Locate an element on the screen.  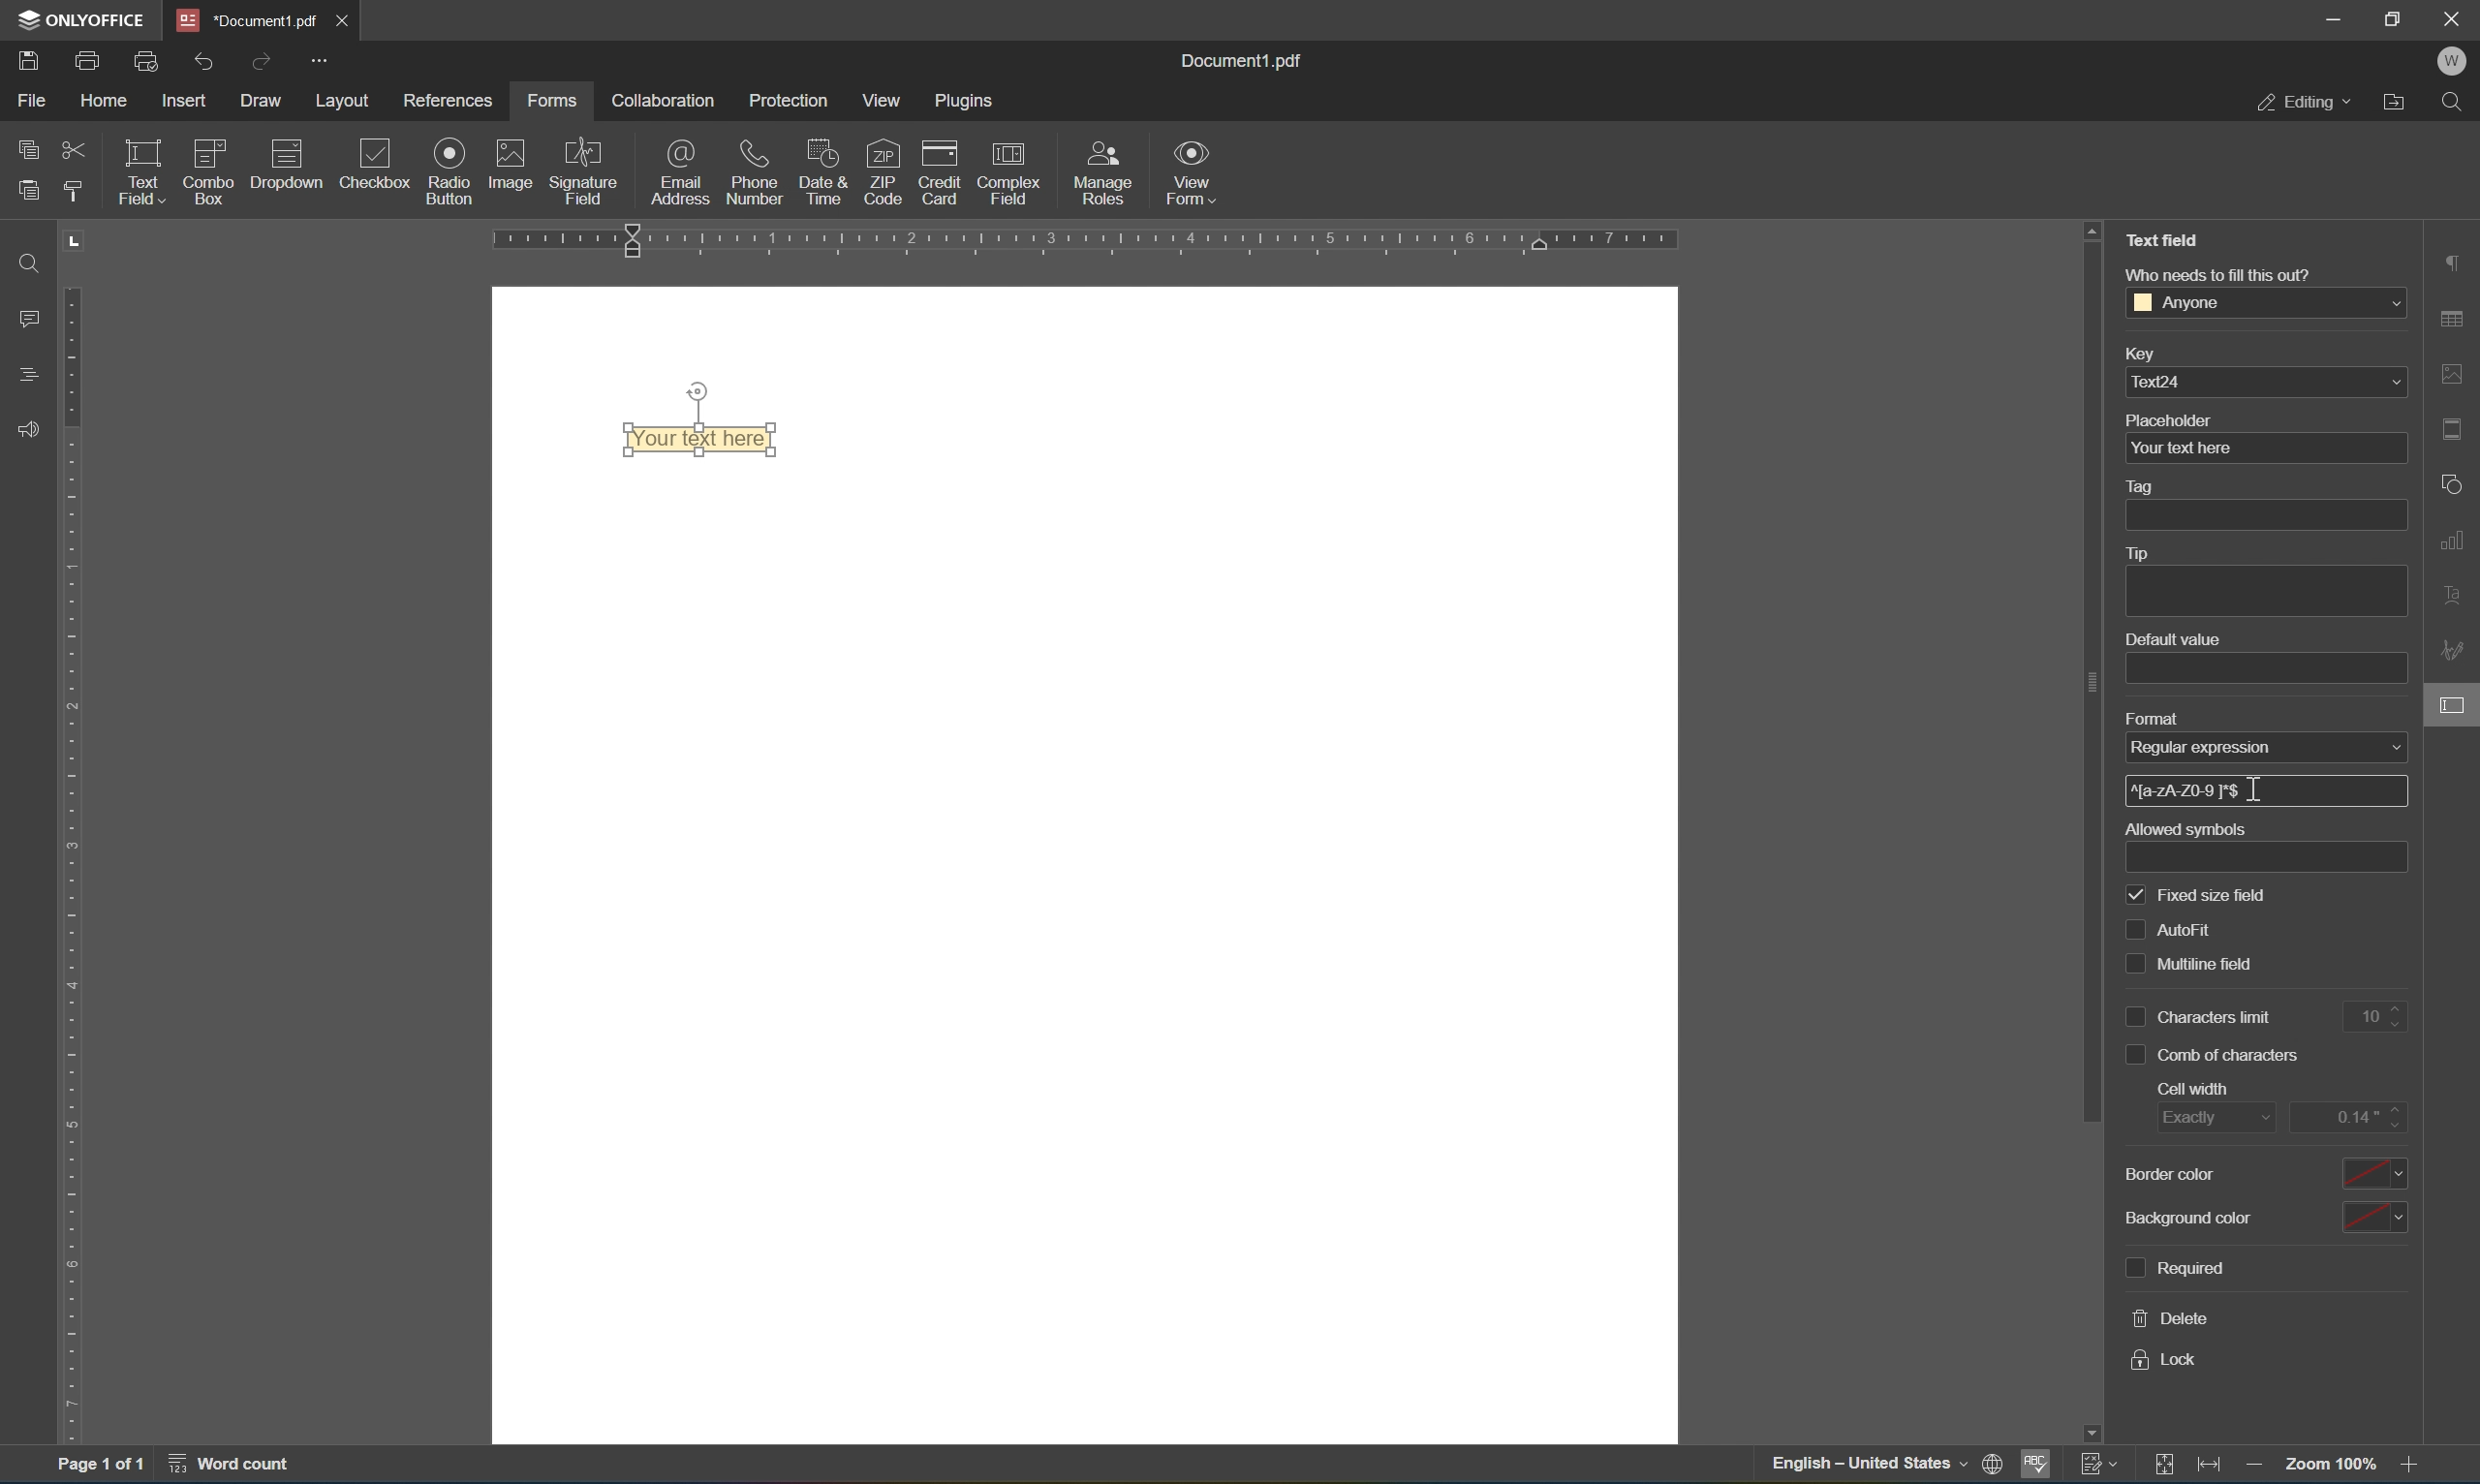
complex field is located at coordinates (1006, 173).